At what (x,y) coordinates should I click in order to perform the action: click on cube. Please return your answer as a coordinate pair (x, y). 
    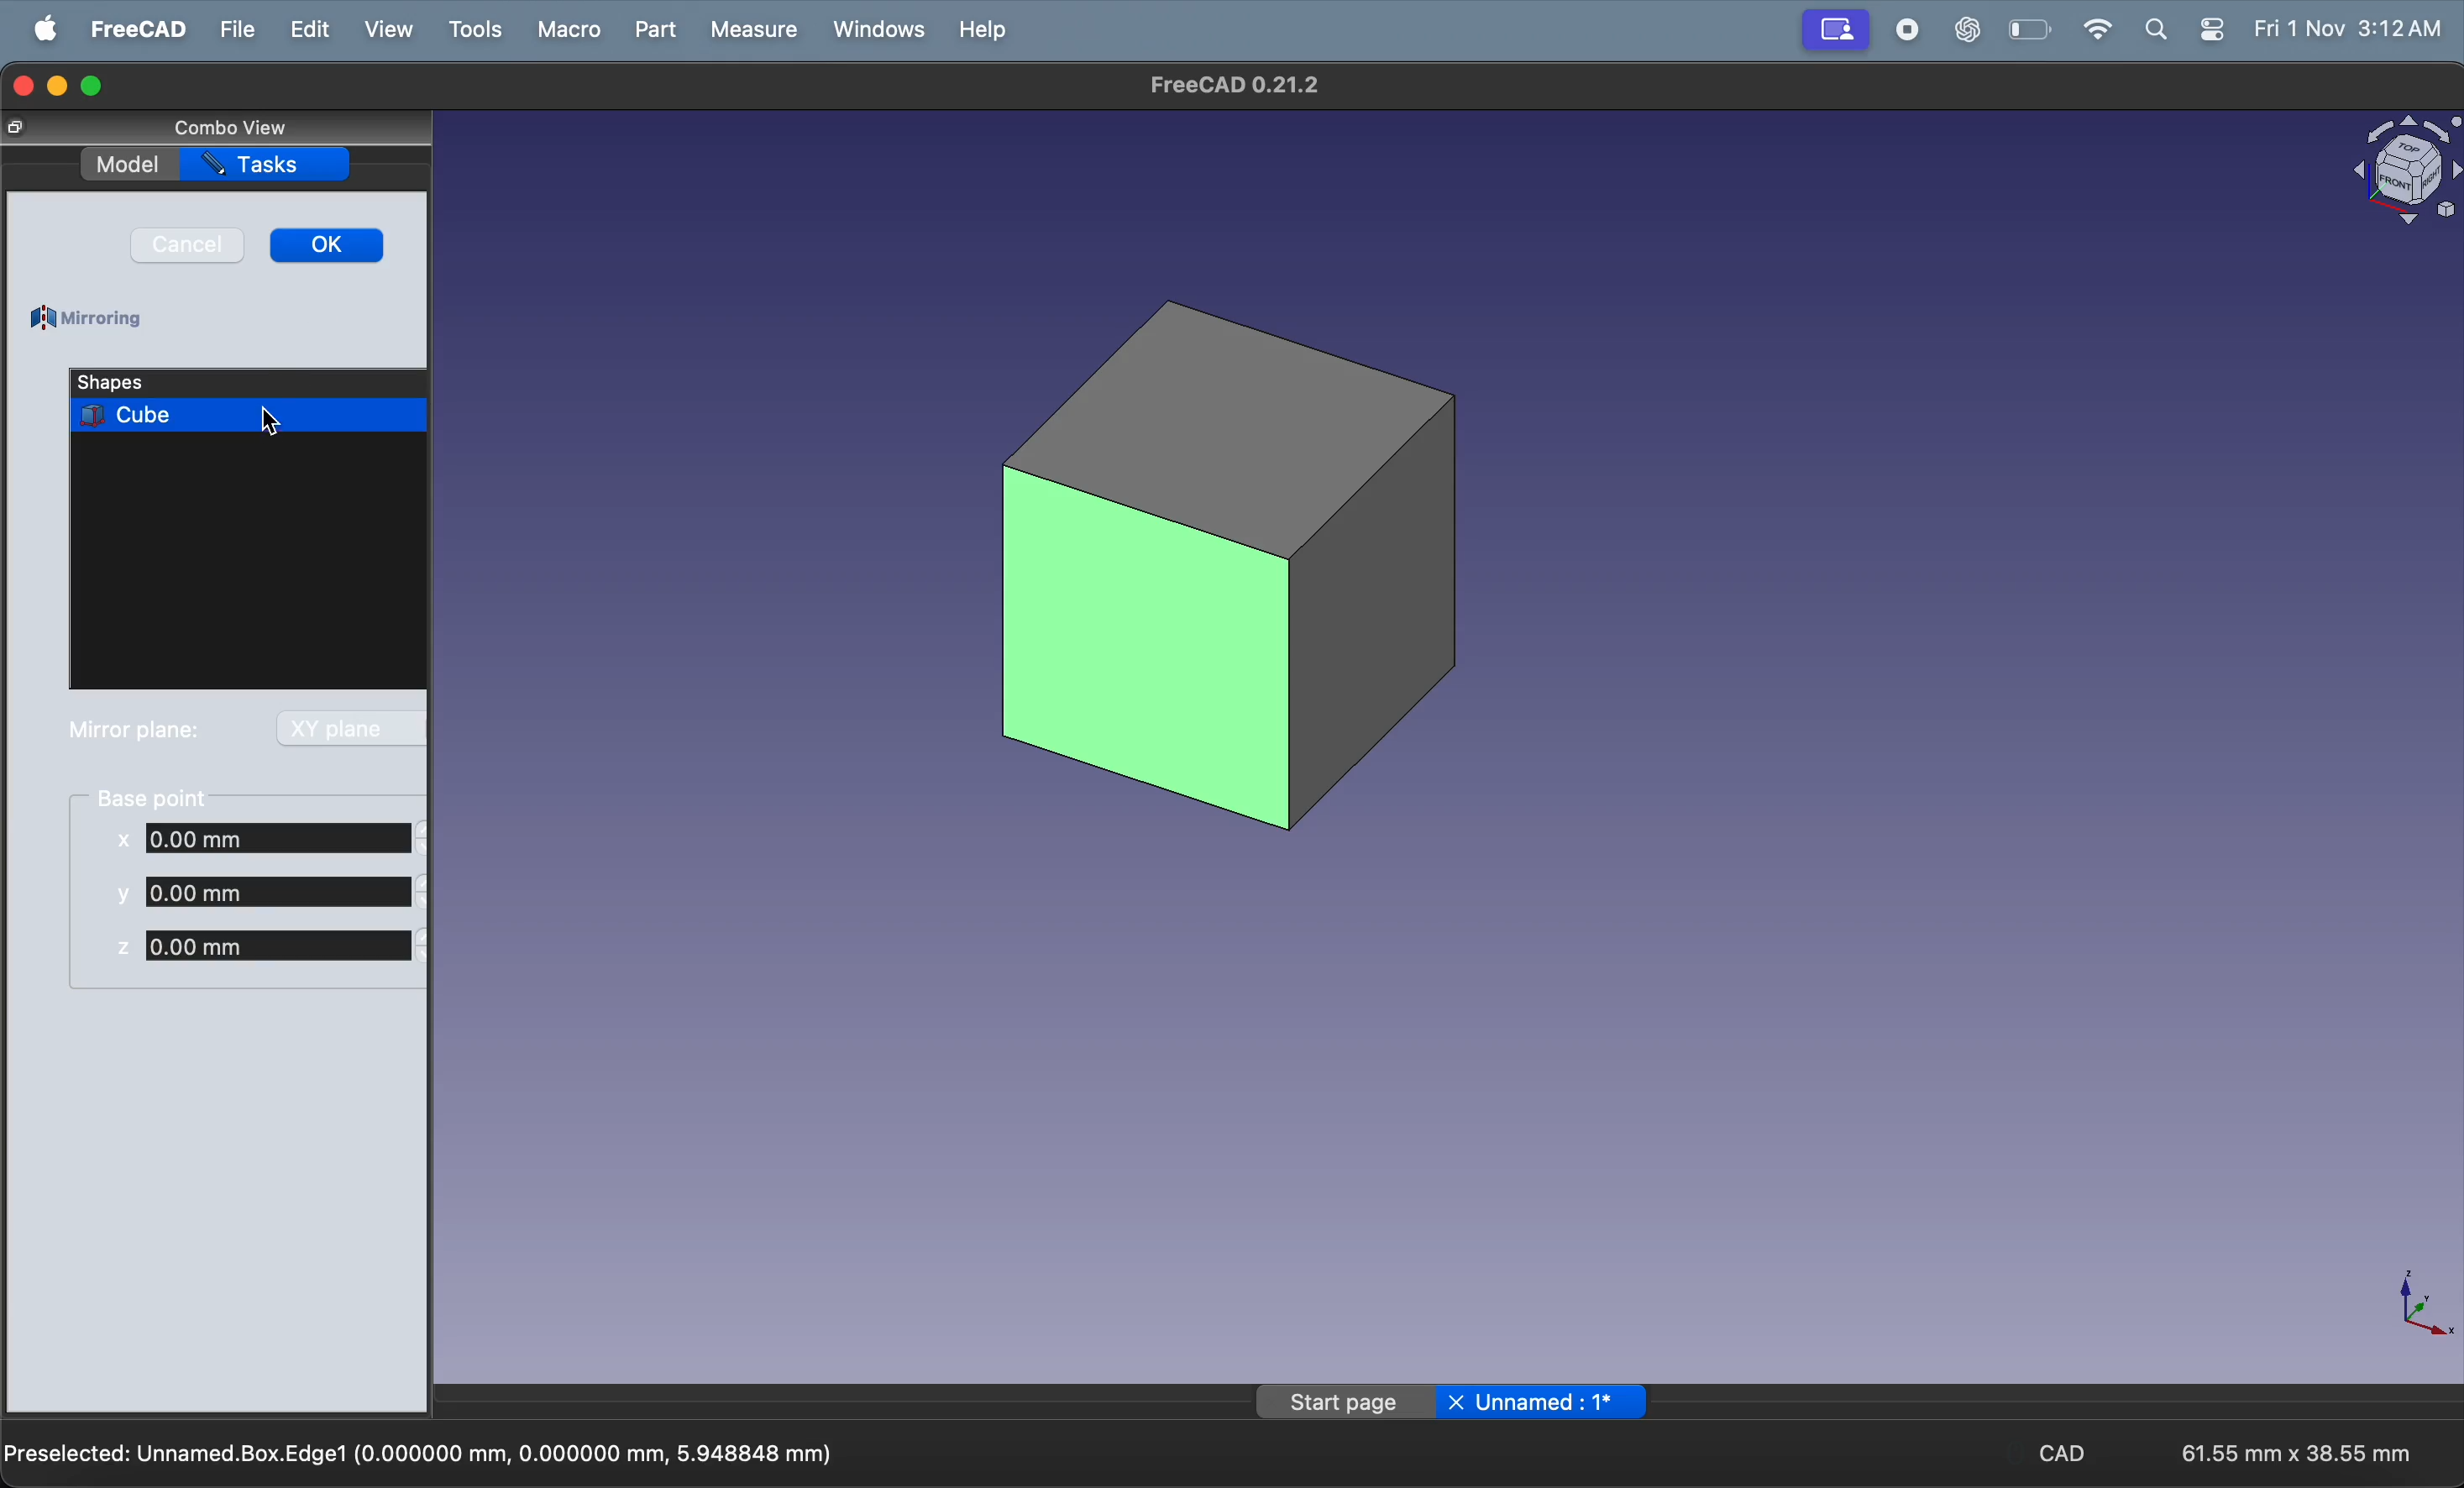
    Looking at the image, I should click on (250, 415).